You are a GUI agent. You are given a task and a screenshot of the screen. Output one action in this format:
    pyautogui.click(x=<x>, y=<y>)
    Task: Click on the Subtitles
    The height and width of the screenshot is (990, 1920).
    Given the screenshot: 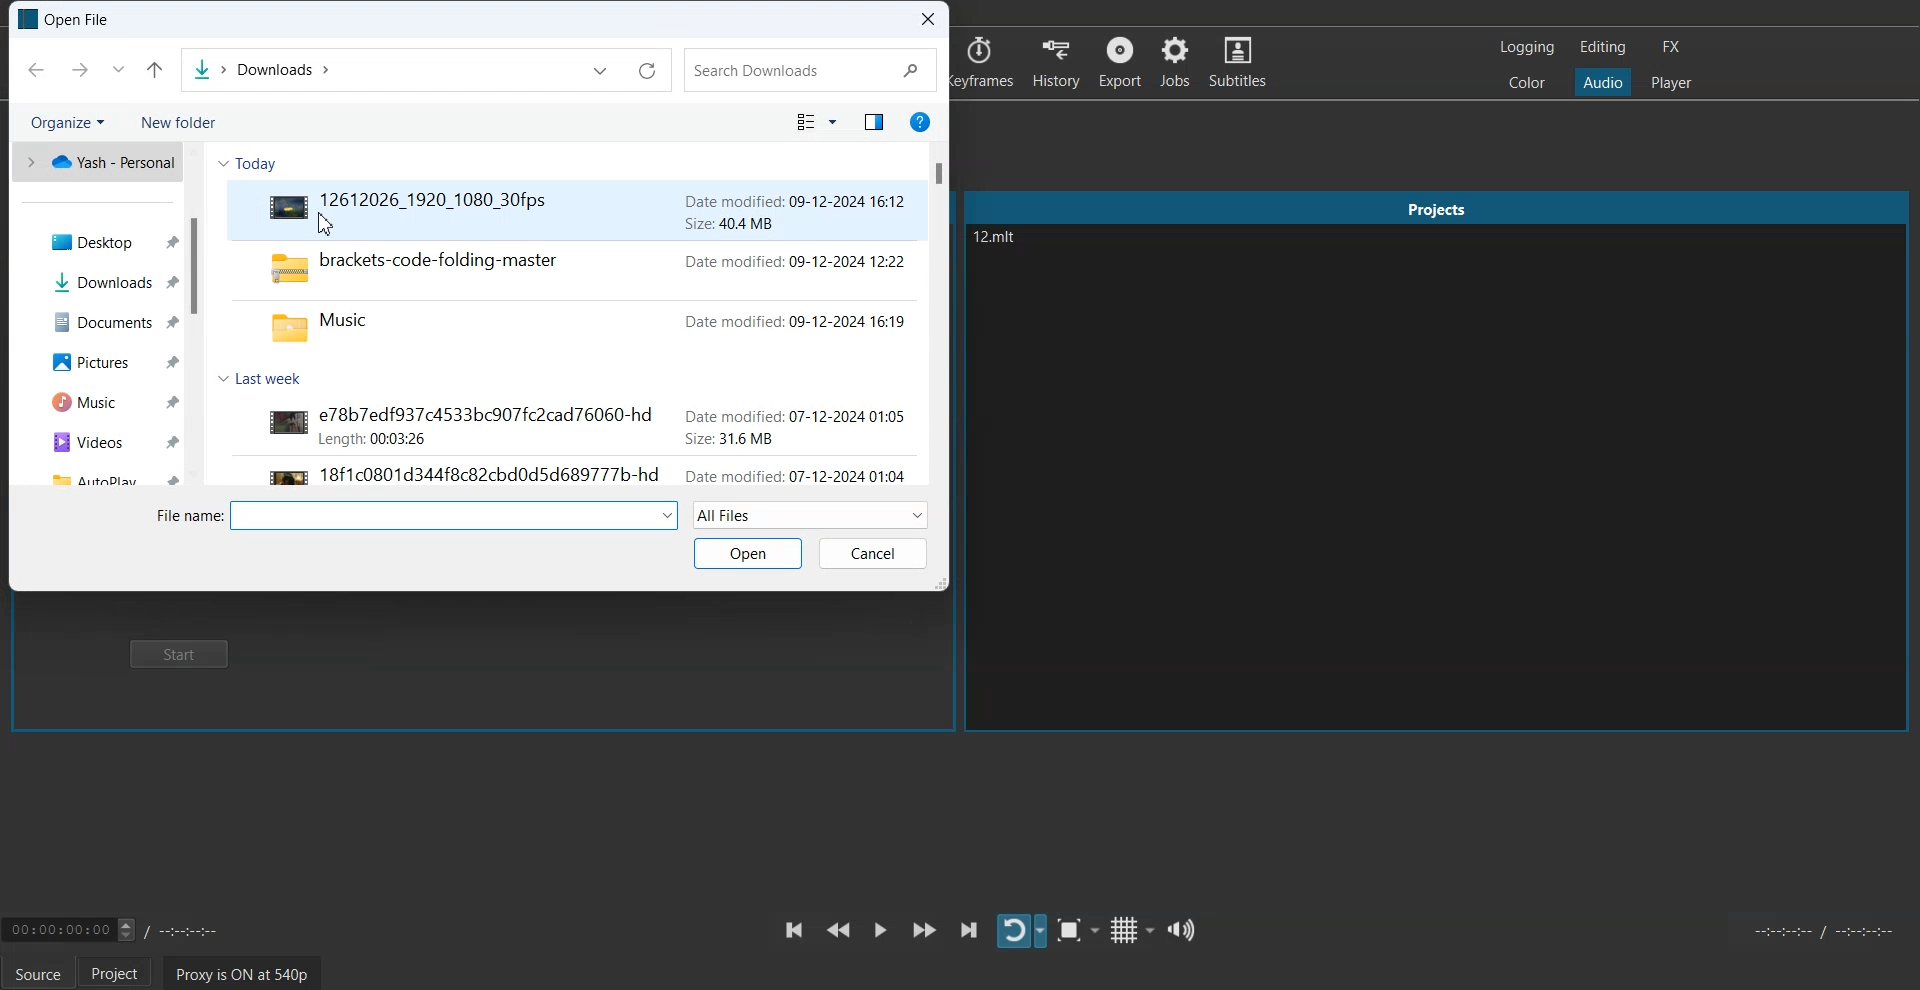 What is the action you would take?
    pyautogui.click(x=1238, y=60)
    